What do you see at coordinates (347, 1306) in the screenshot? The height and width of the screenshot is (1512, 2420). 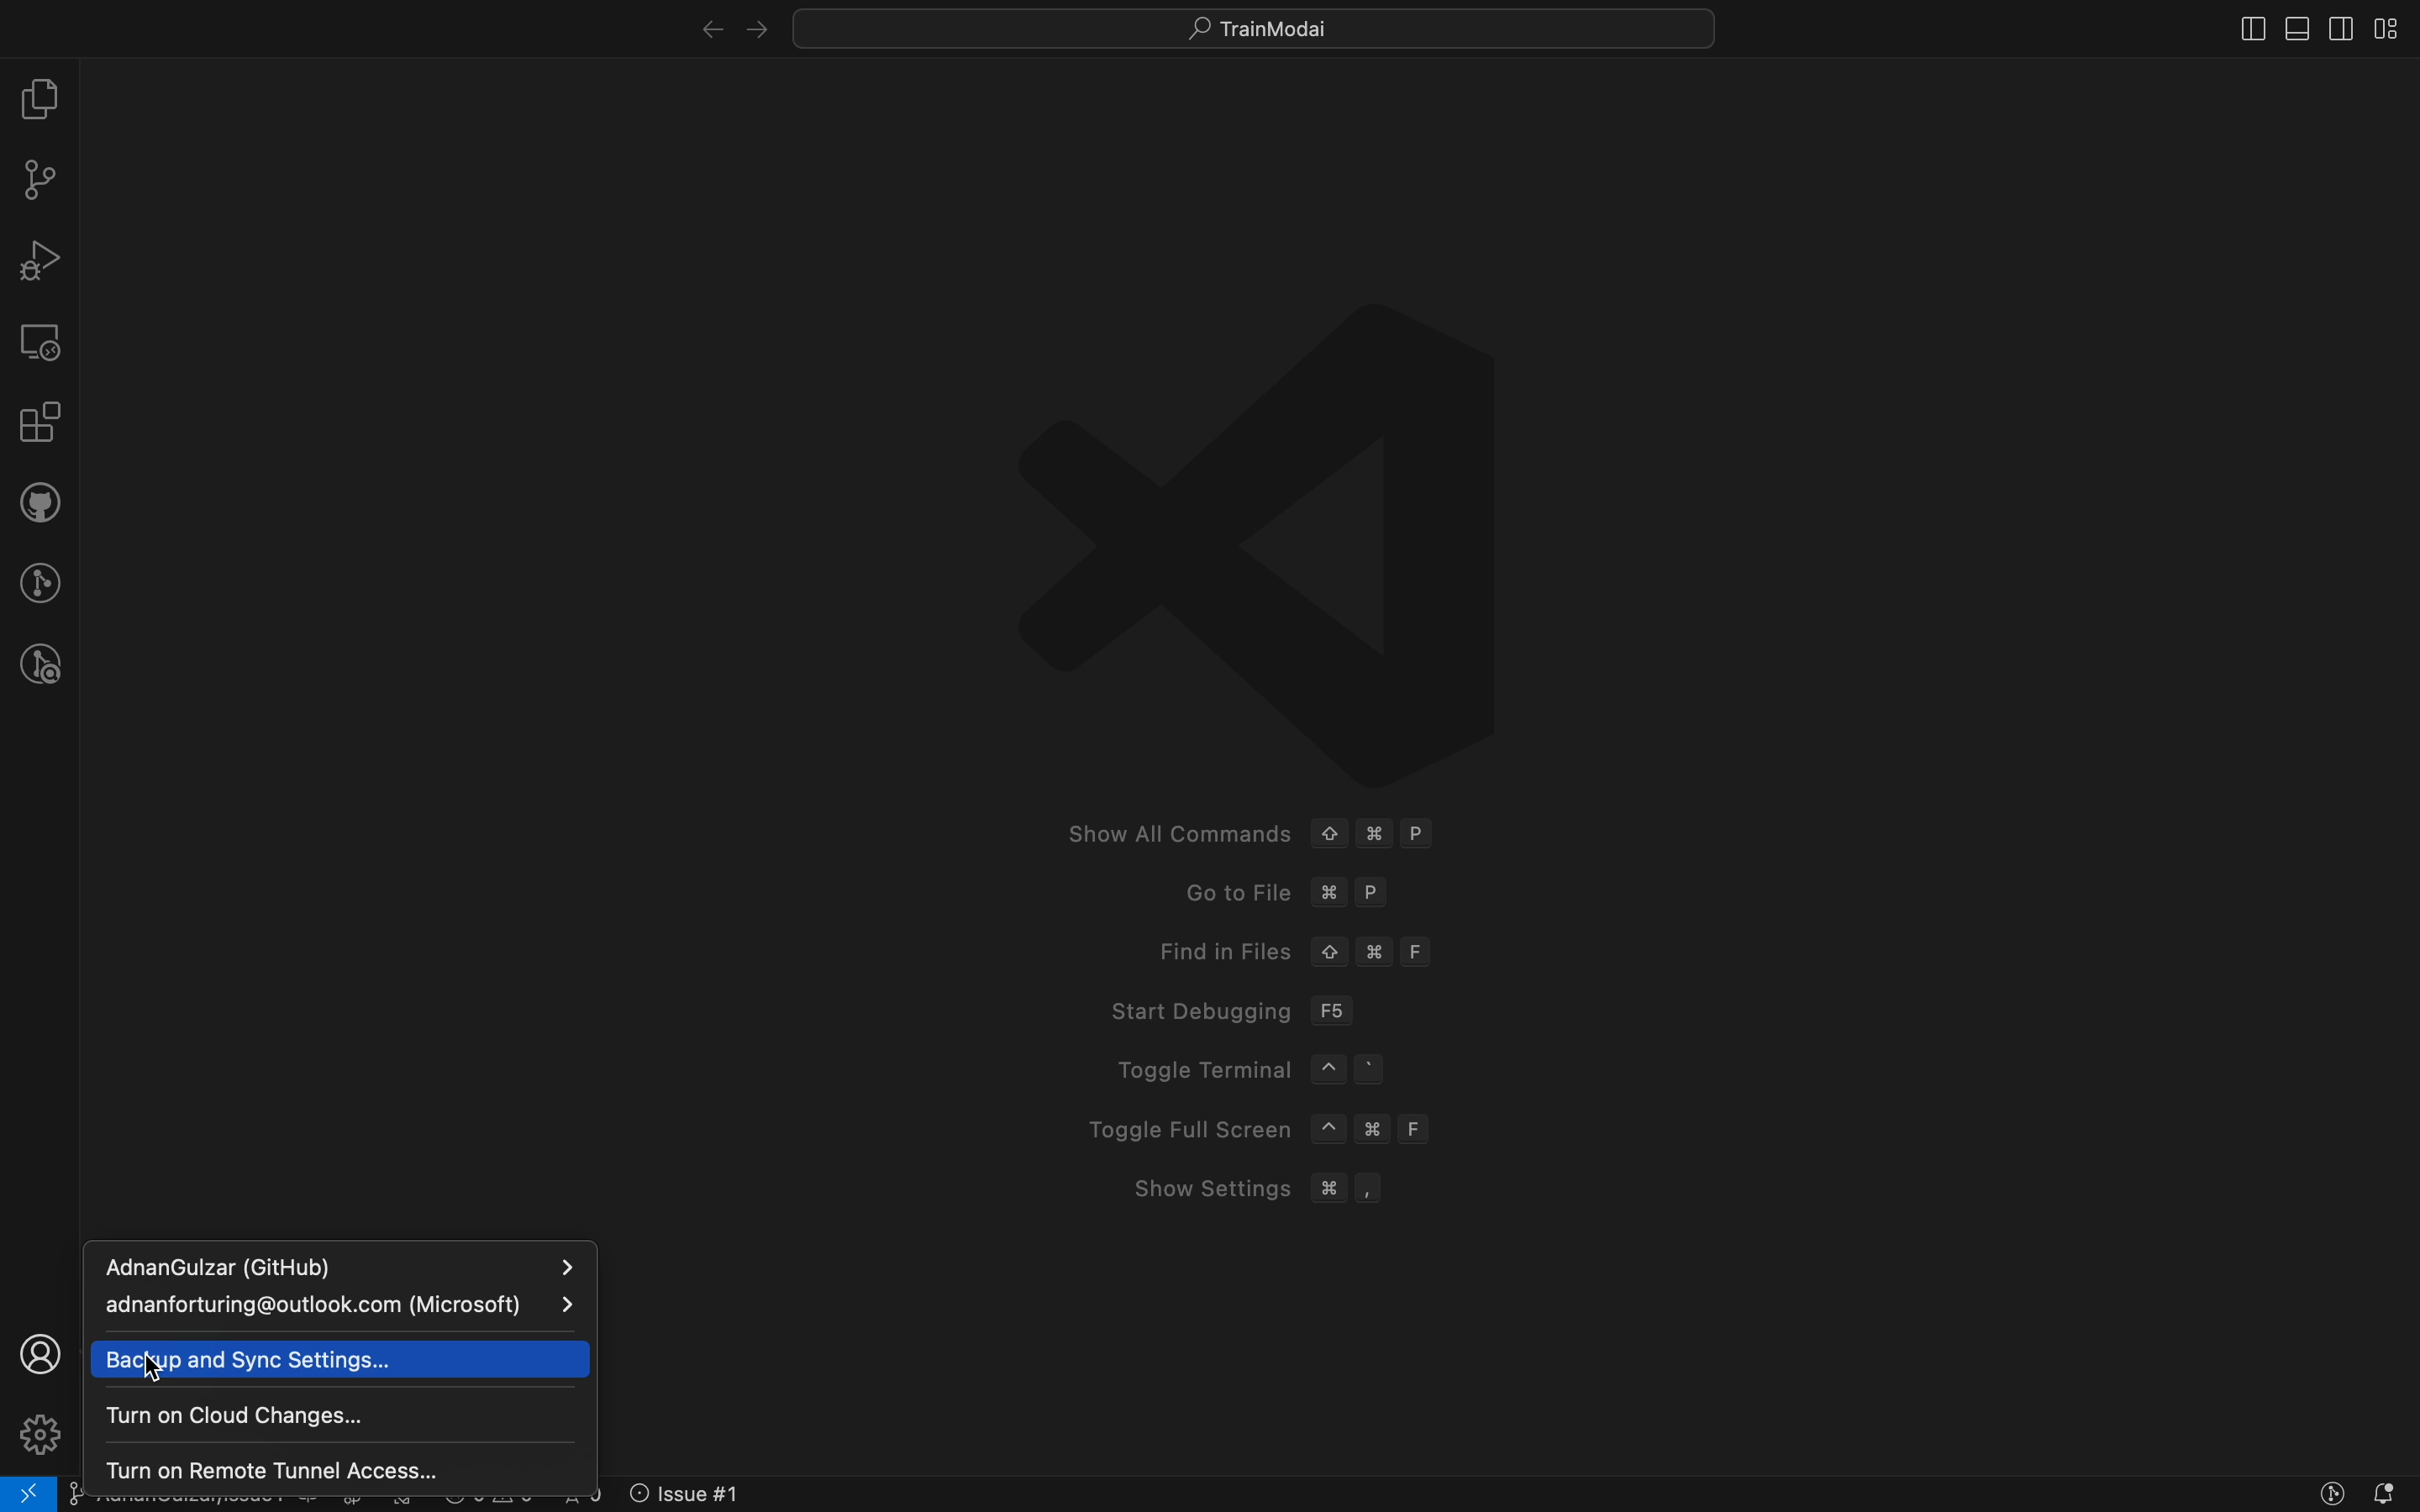 I see `sign in account 2` at bounding box center [347, 1306].